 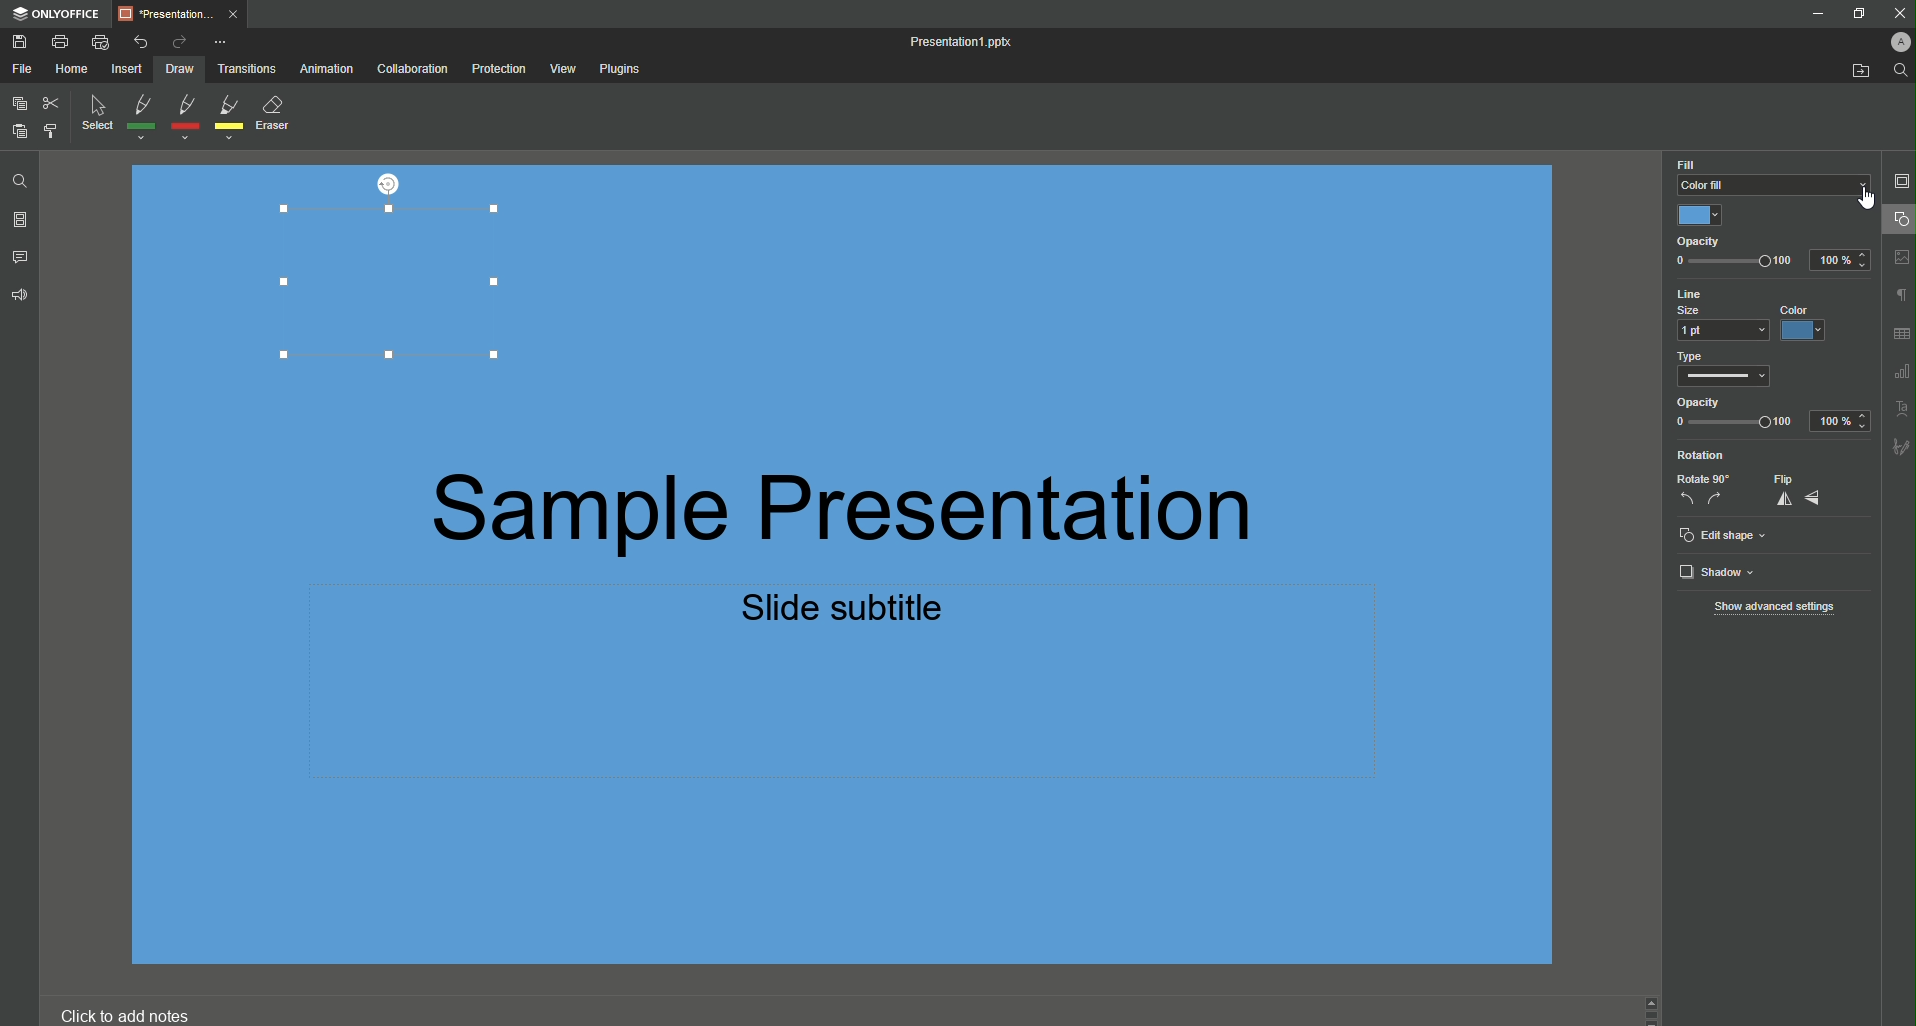 I want to click on Edit Shape, so click(x=1724, y=536).